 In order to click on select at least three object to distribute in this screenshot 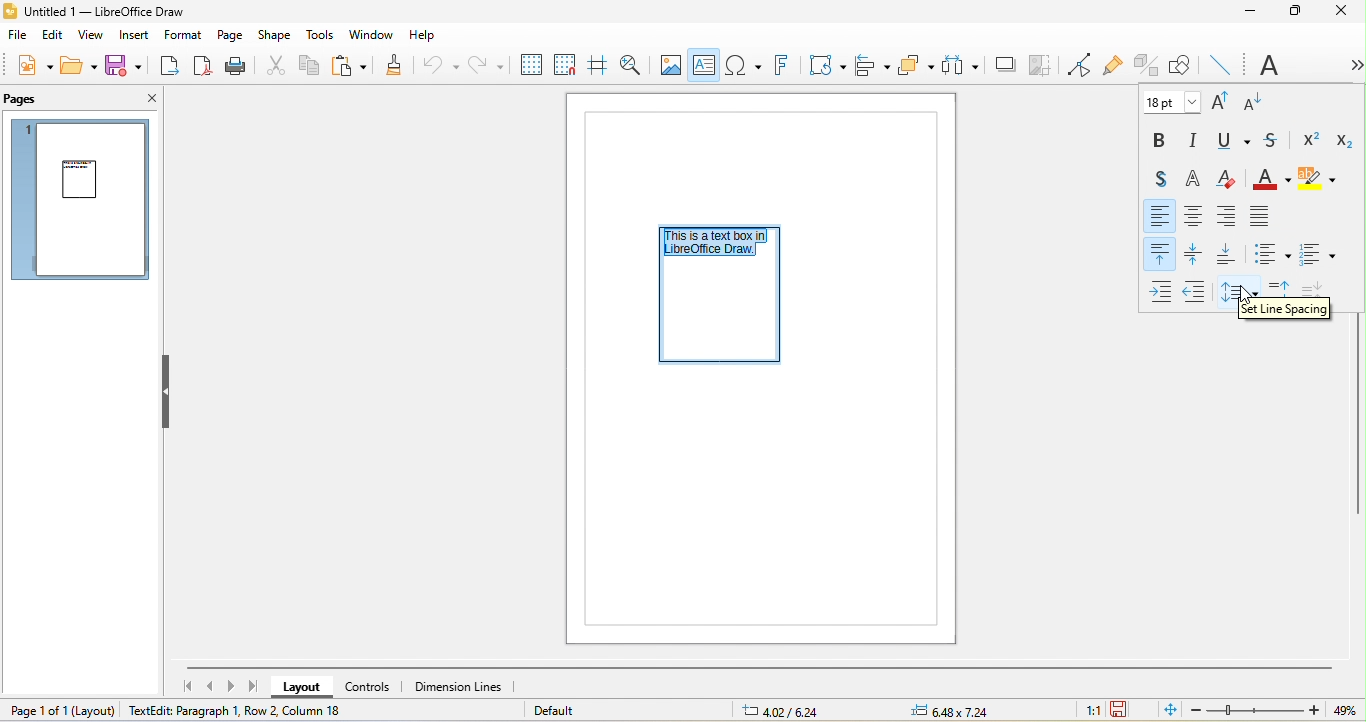, I will do `click(959, 65)`.